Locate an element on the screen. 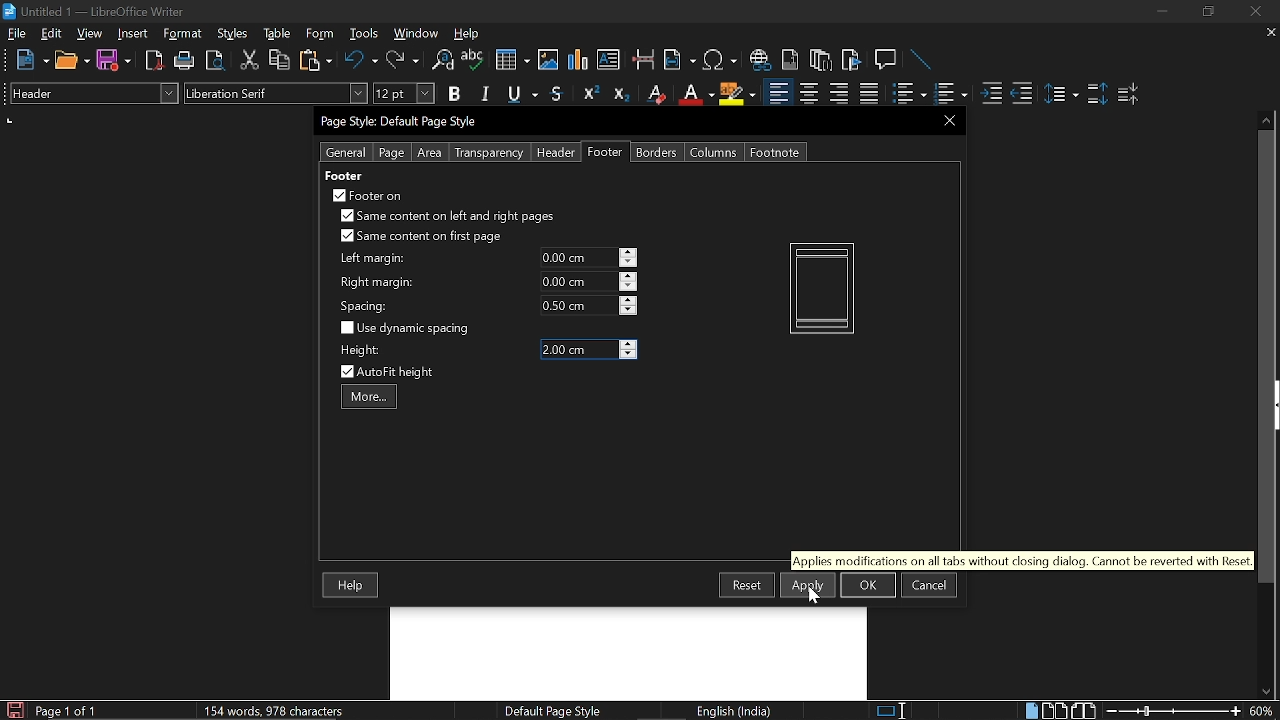  Increase height hey Cortana is located at coordinates (628, 343).